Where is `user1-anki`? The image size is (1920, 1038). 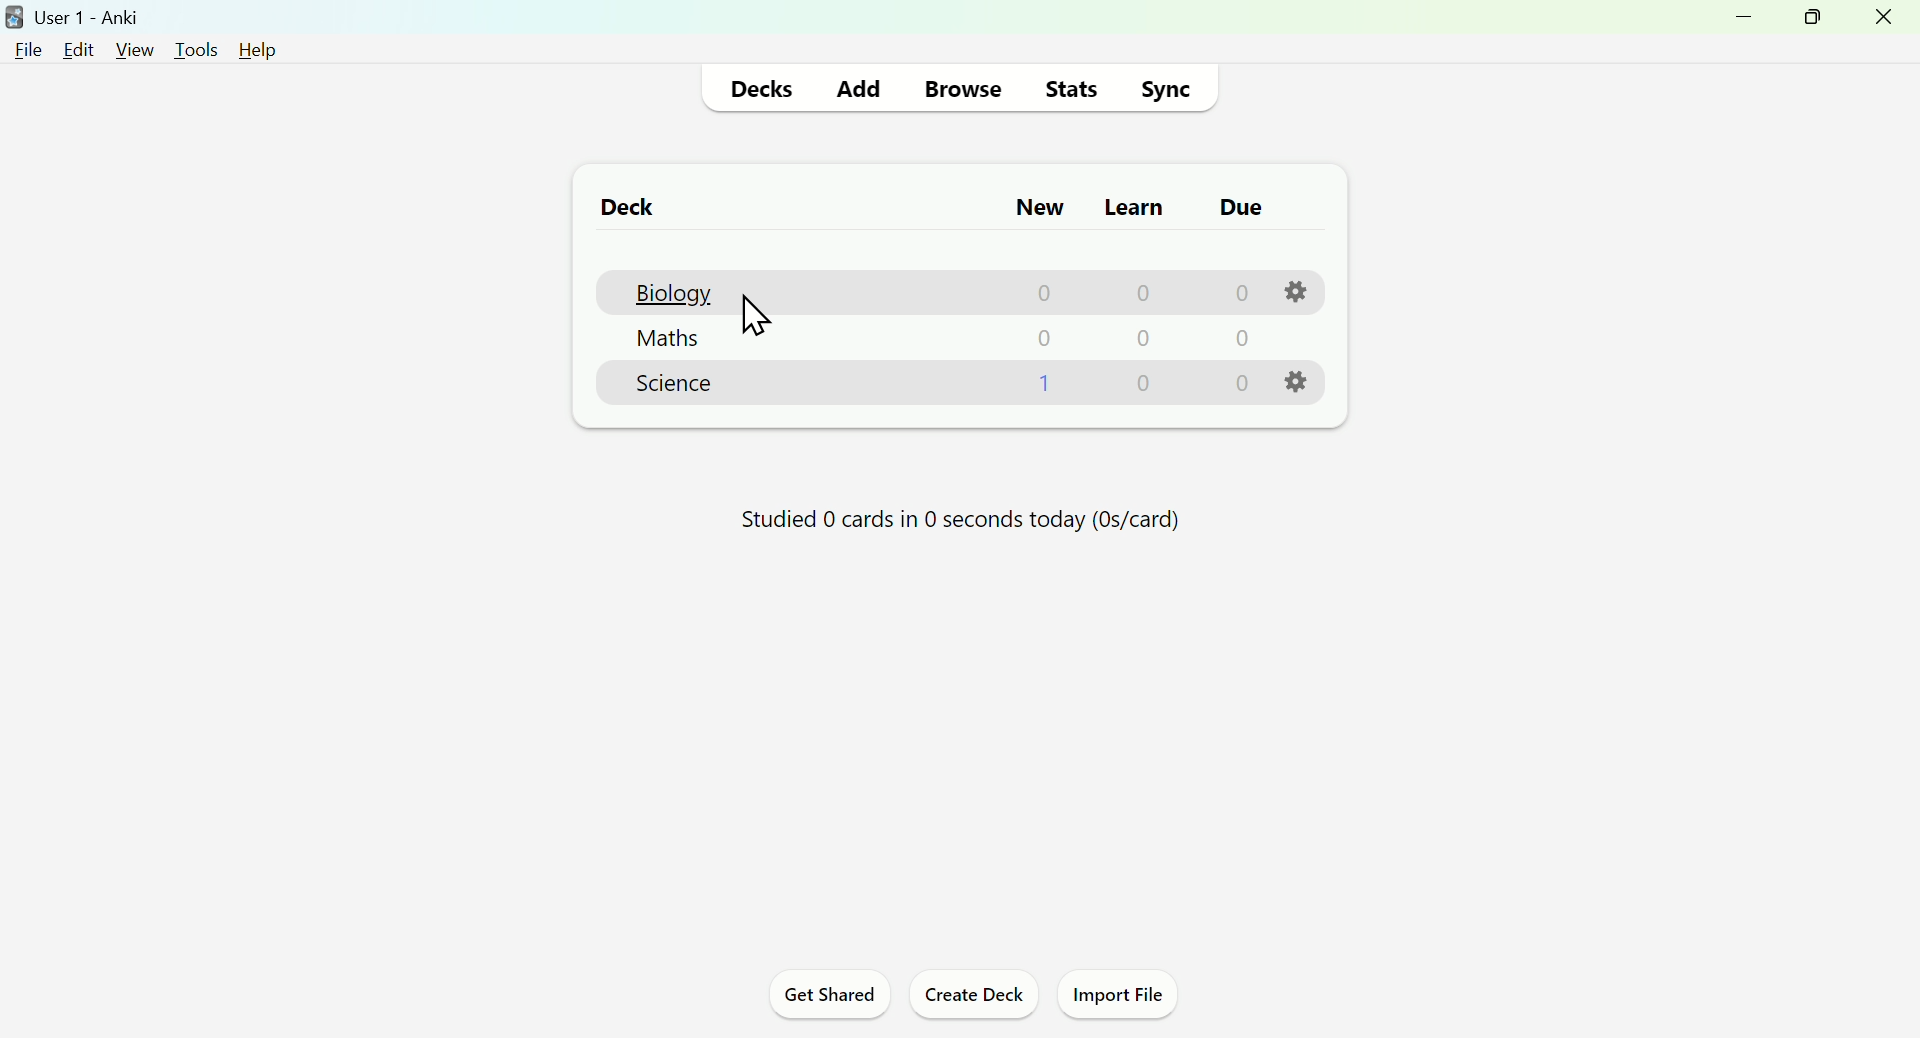
user1-anki is located at coordinates (74, 16).